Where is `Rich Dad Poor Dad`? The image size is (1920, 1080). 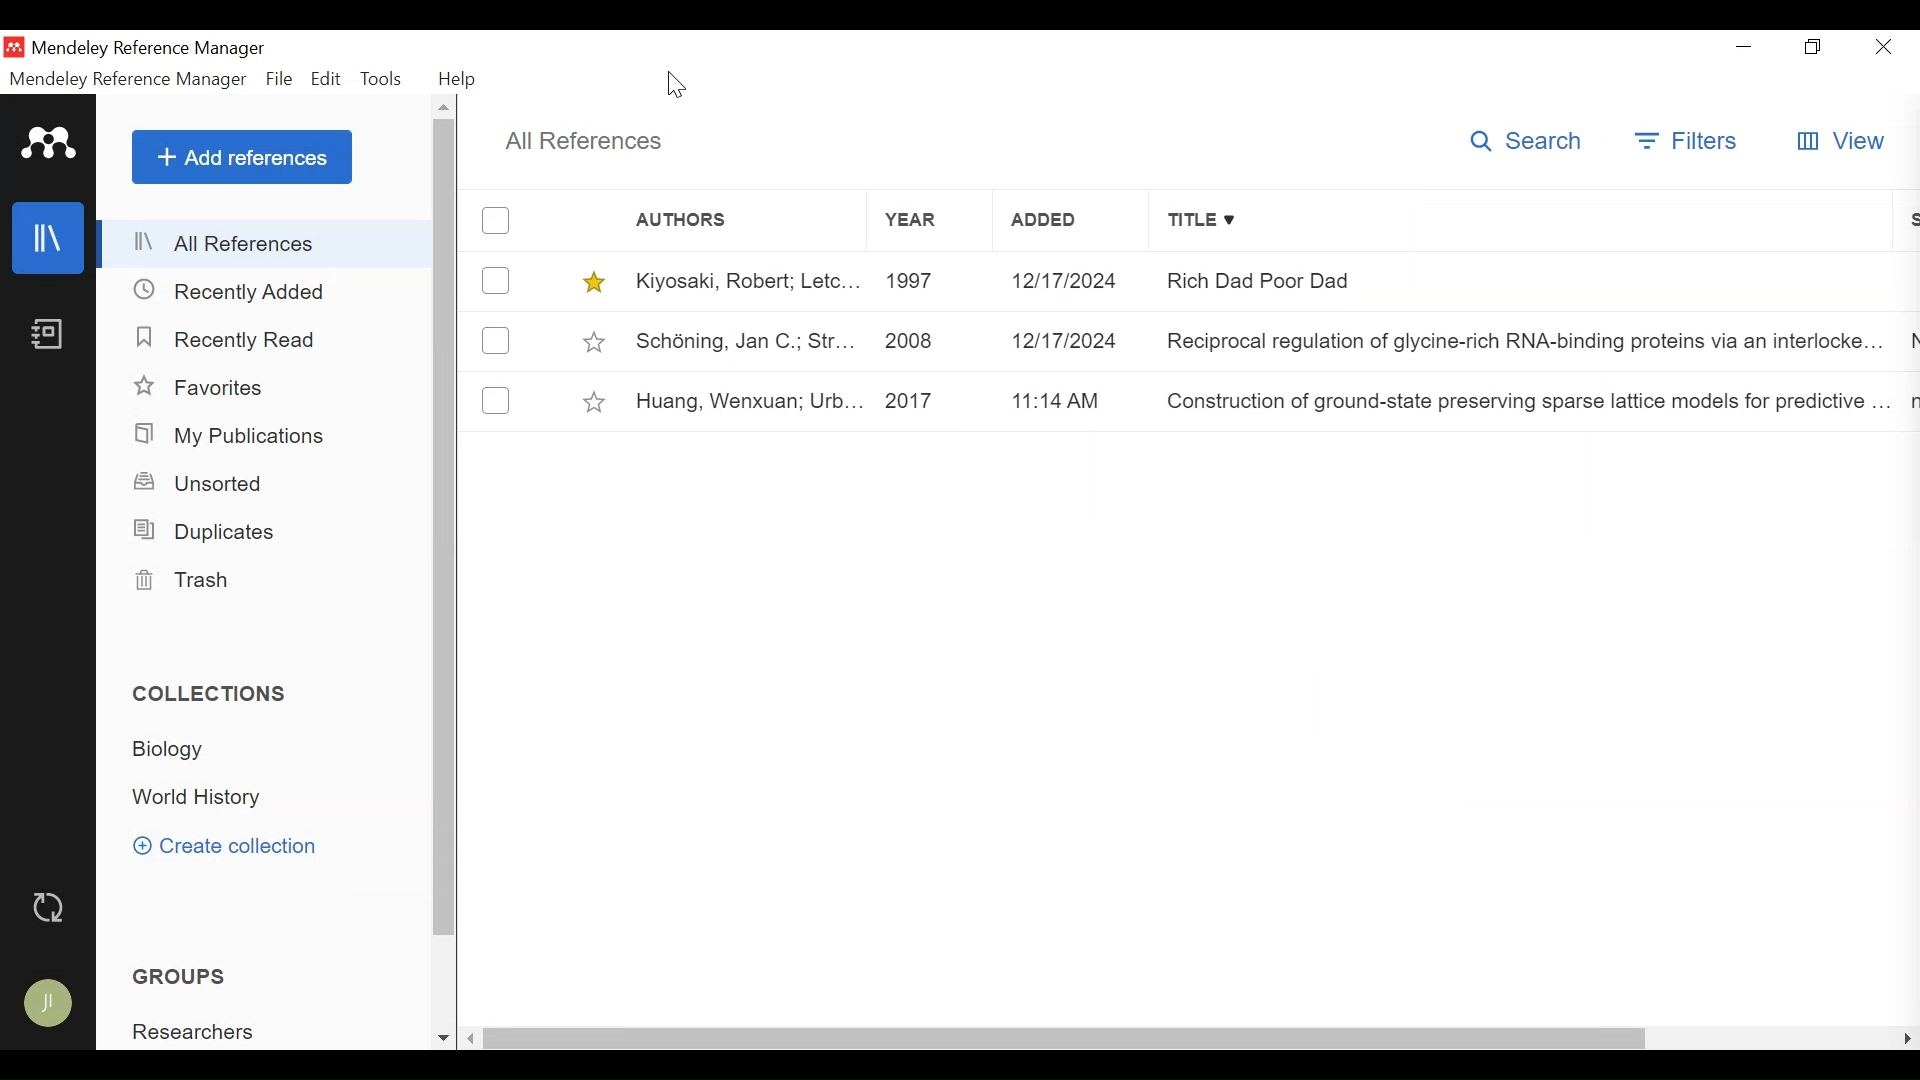
Rich Dad Poor Dad is located at coordinates (1374, 284).